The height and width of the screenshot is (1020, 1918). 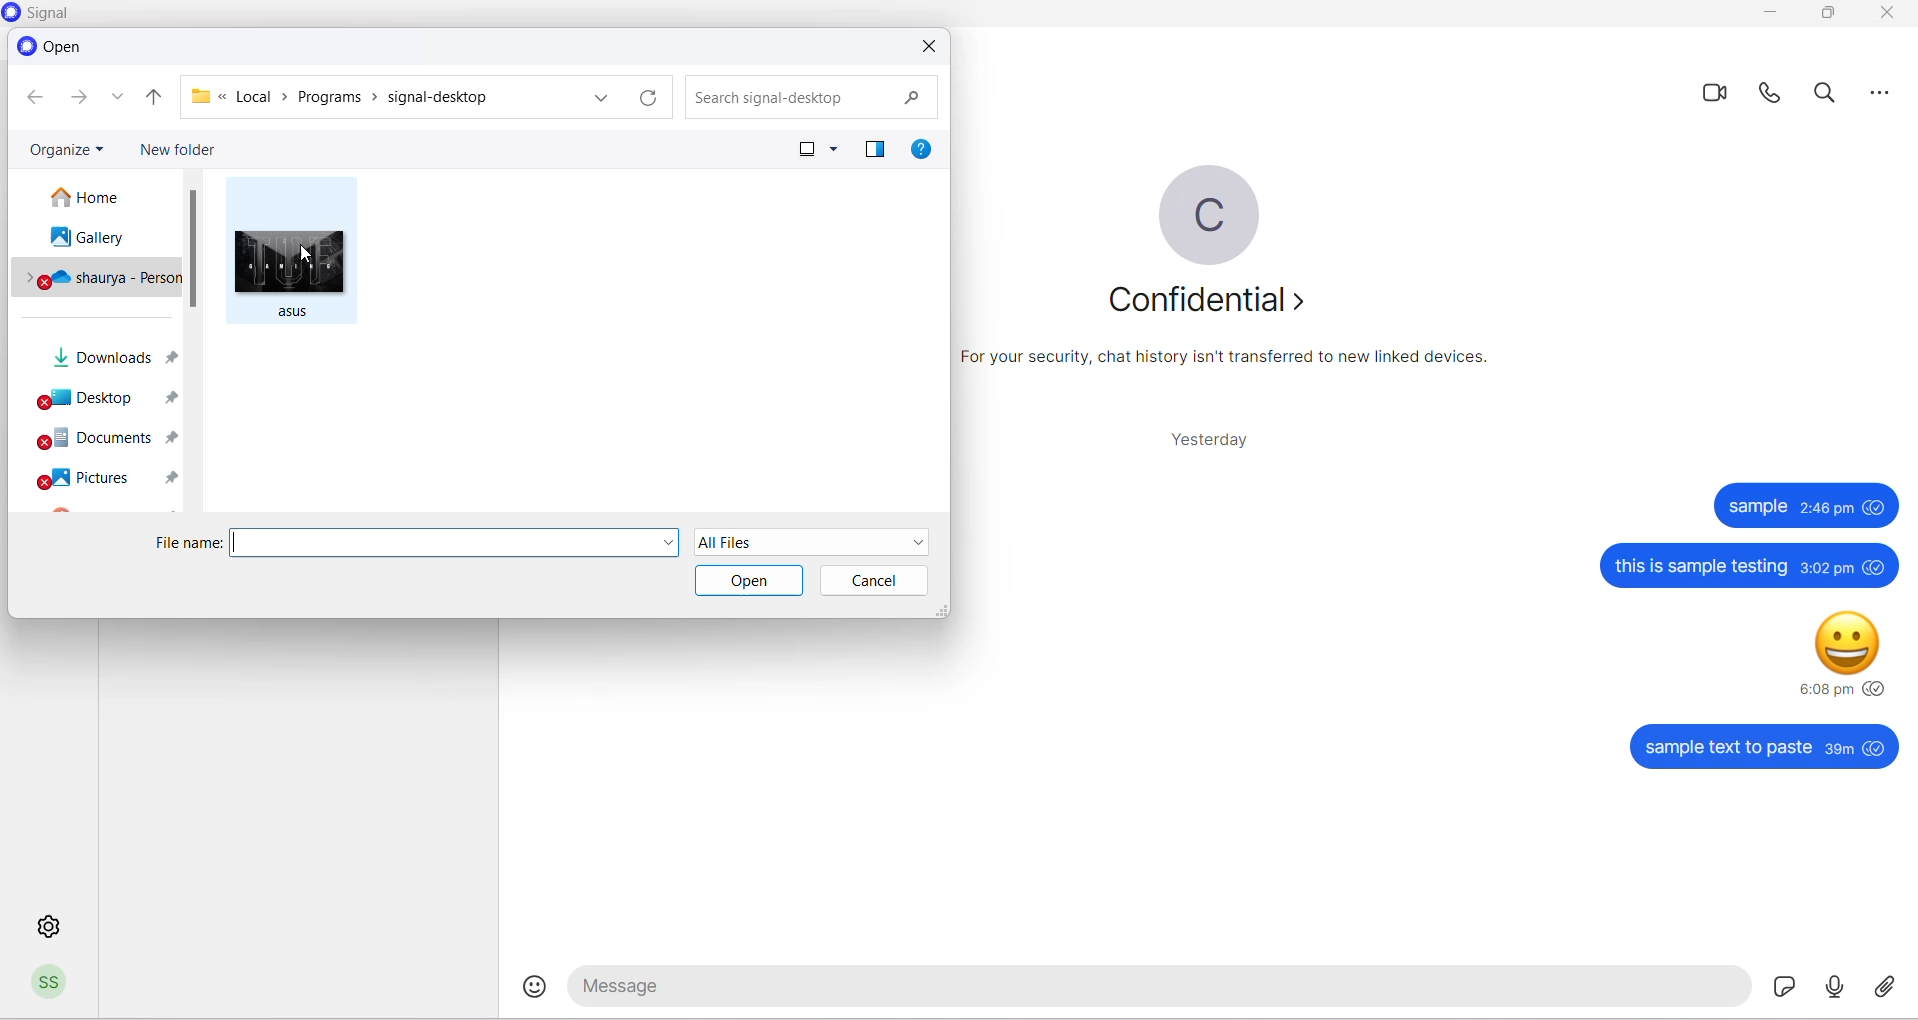 I want to click on go forward, so click(x=77, y=101).